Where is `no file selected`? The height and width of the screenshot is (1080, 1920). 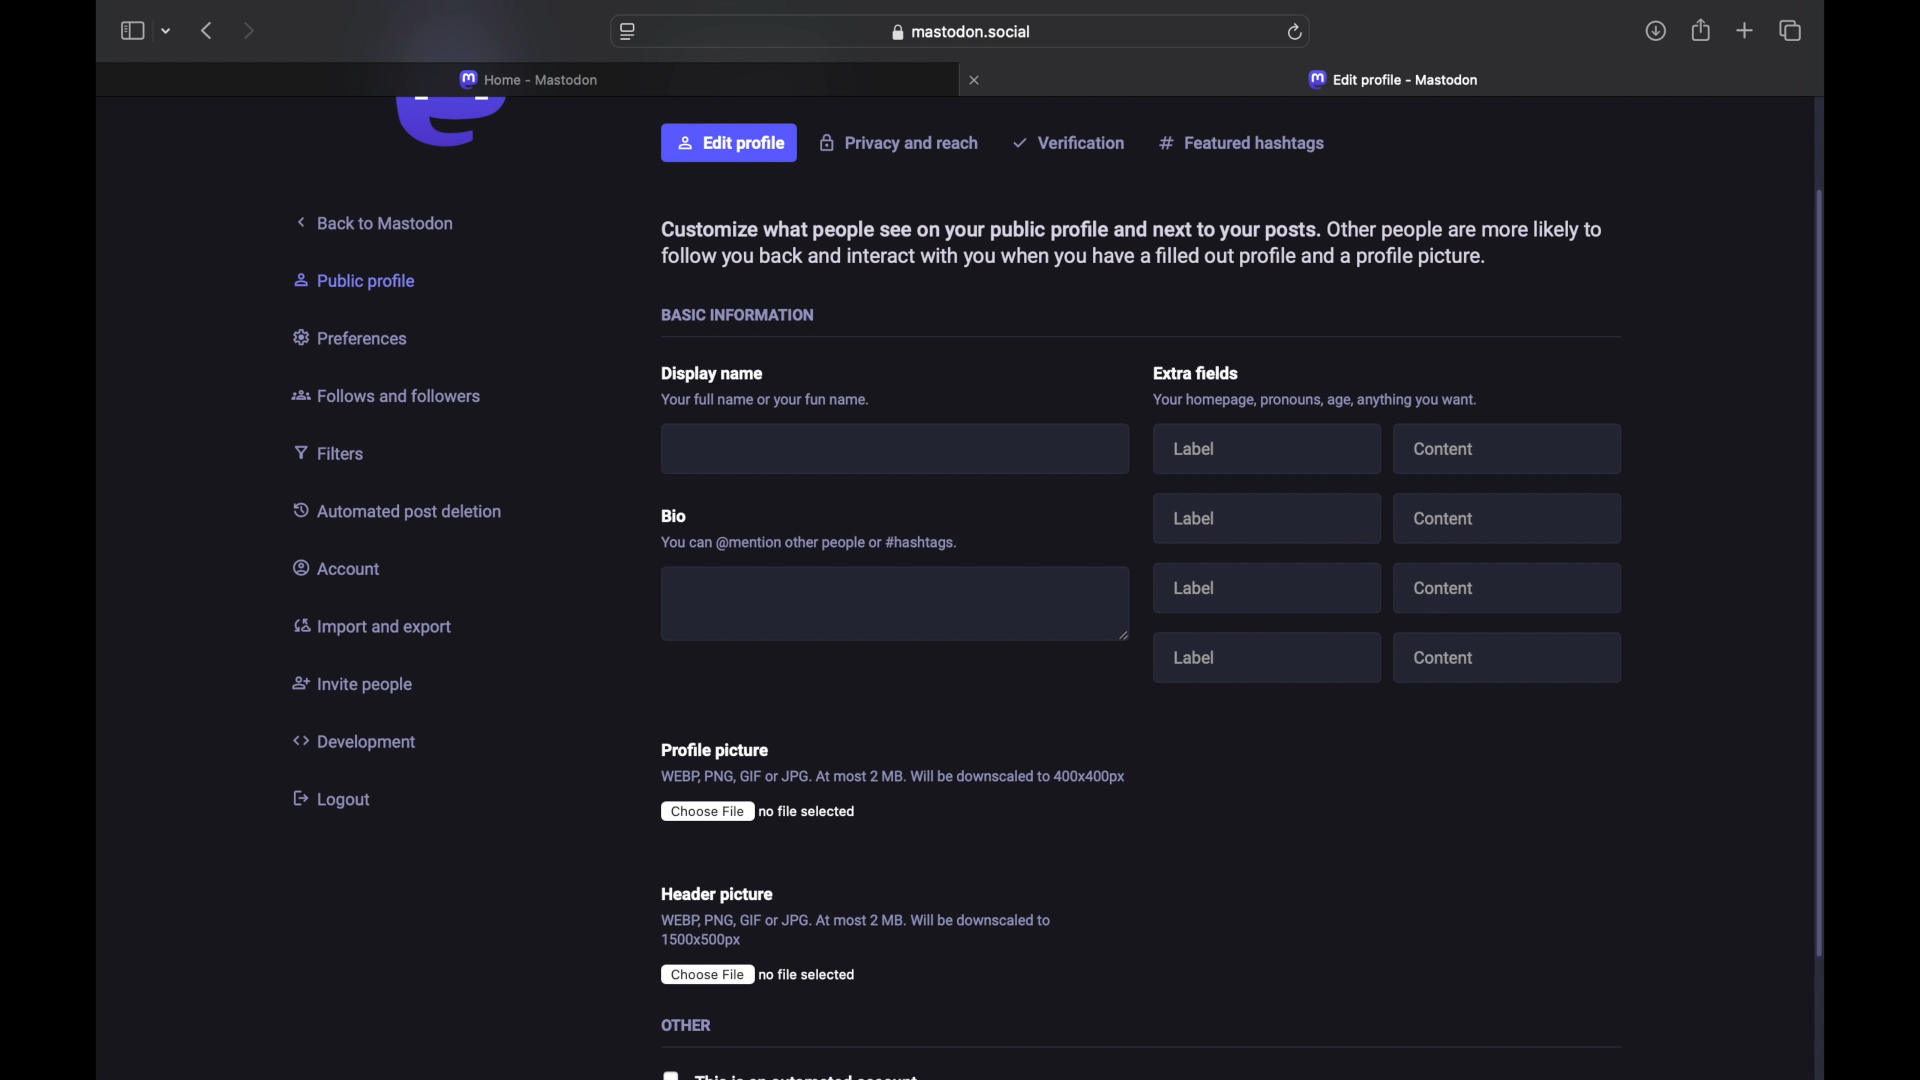 no file selected is located at coordinates (779, 814).